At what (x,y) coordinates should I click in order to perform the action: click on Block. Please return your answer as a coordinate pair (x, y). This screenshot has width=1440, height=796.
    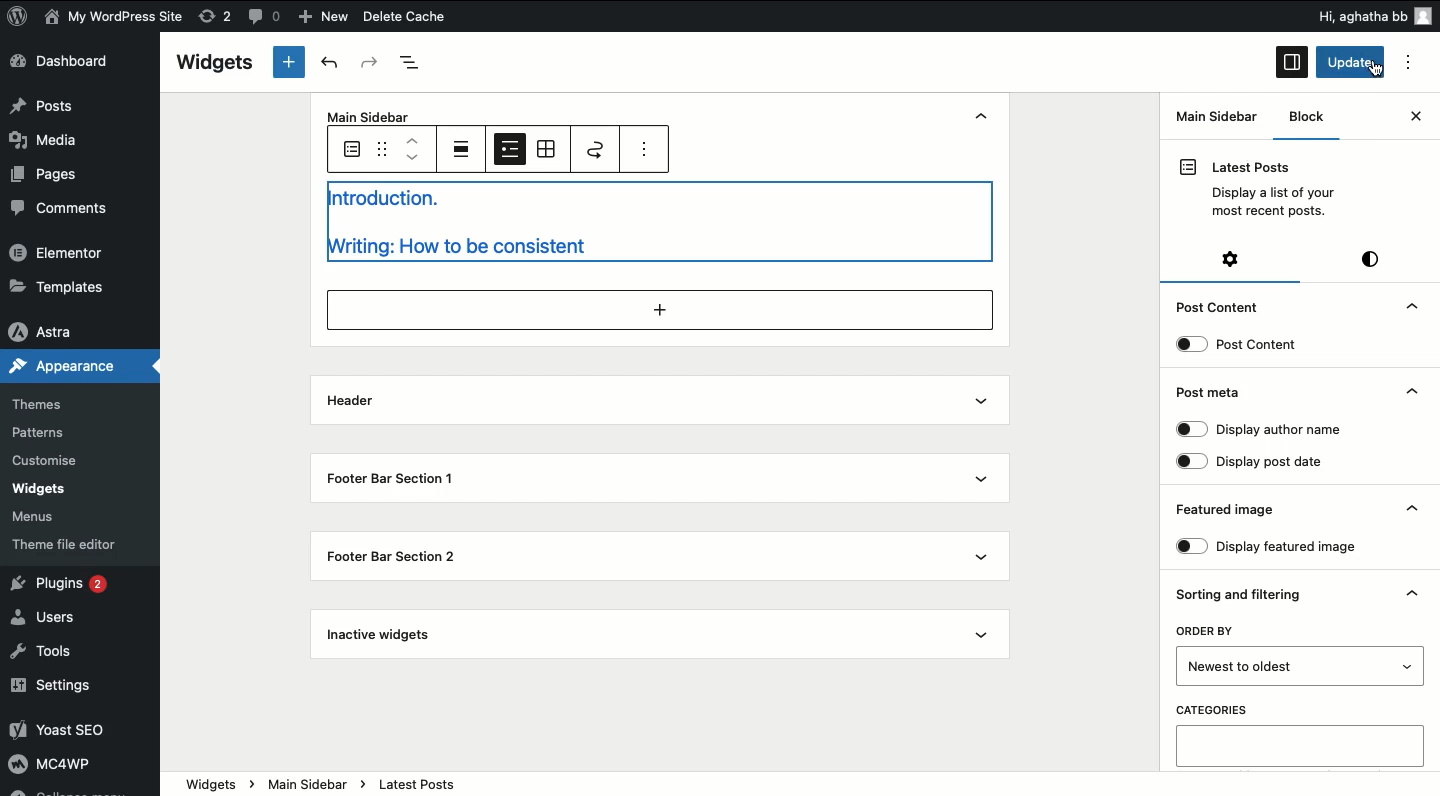
    Looking at the image, I should click on (1308, 114).